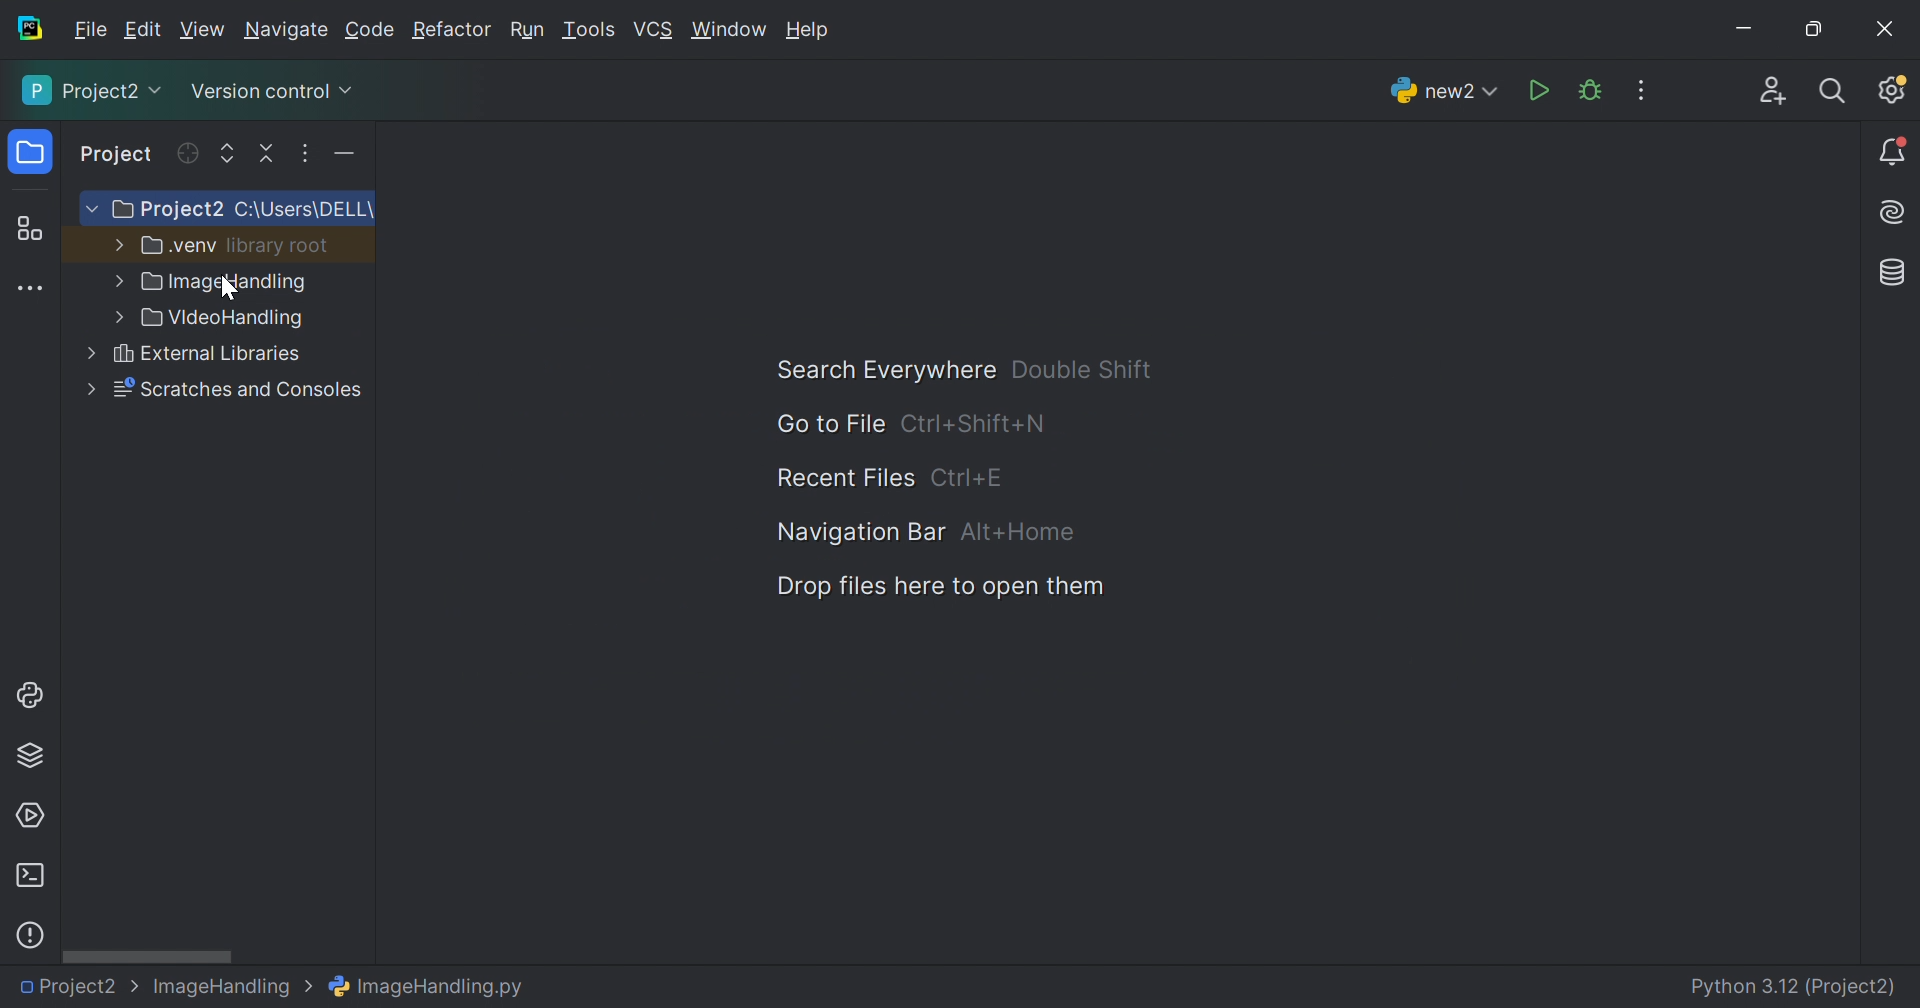  What do you see at coordinates (228, 155) in the screenshot?
I see `Expand all` at bounding box center [228, 155].